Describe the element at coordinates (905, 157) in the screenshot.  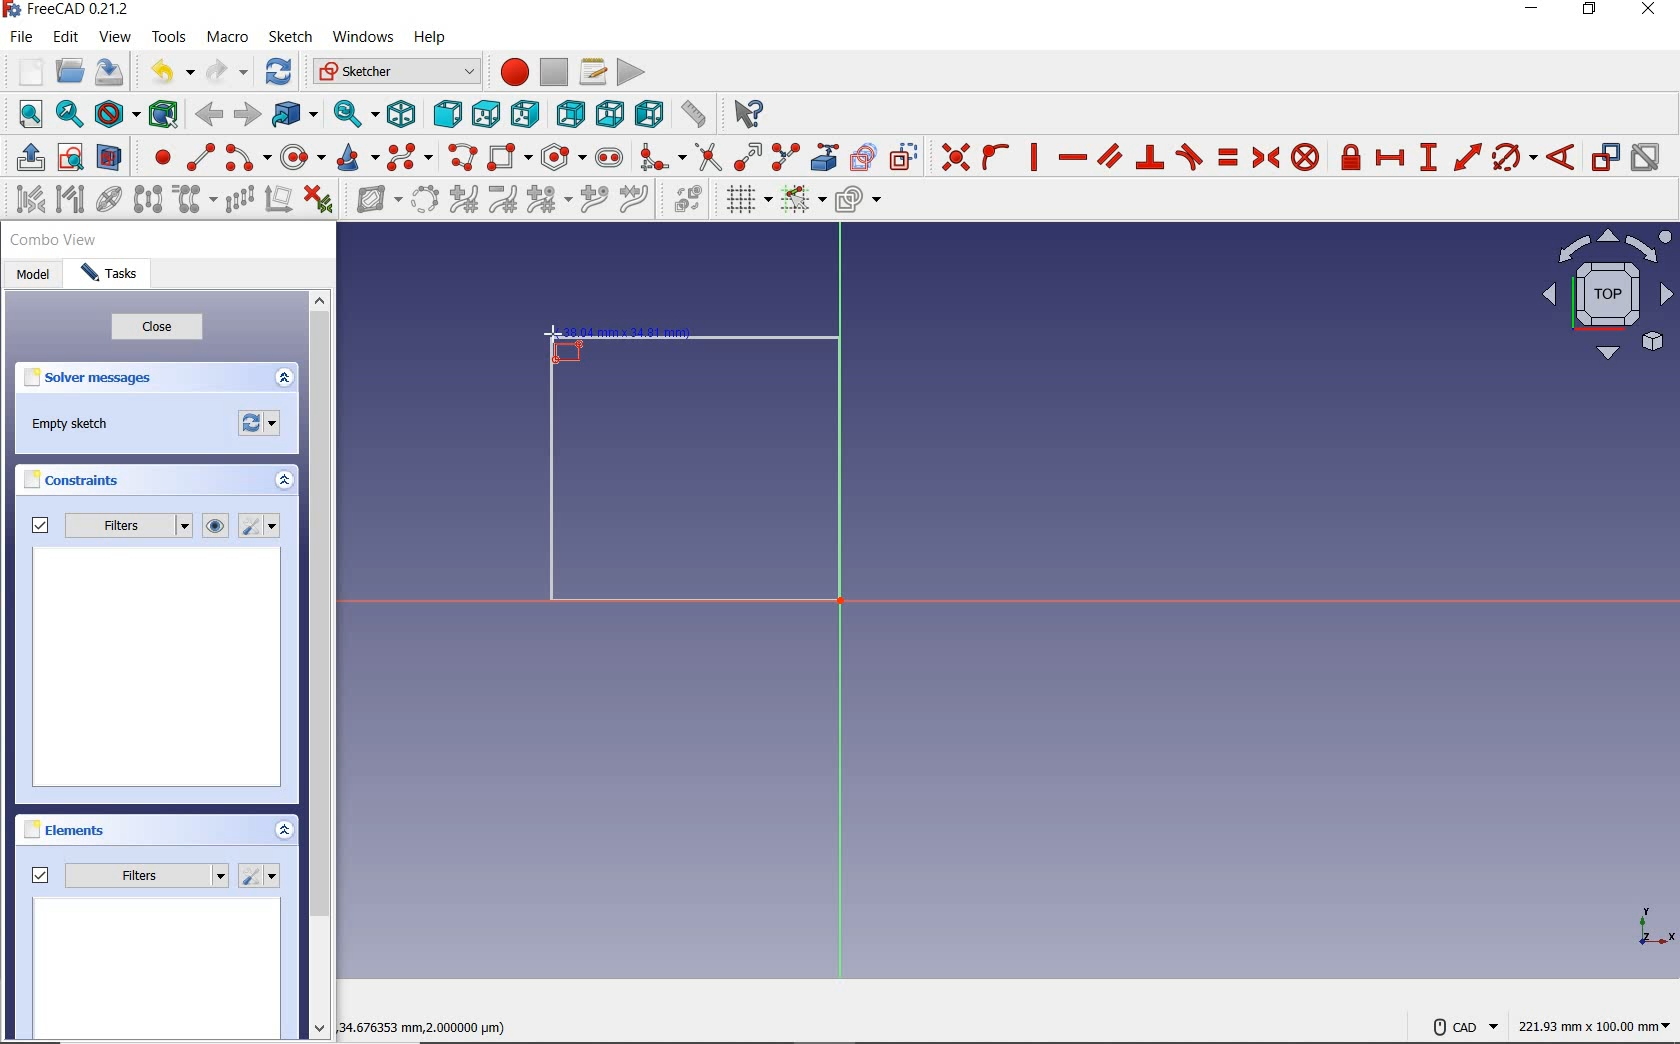
I see `toggle construction geometry` at that location.